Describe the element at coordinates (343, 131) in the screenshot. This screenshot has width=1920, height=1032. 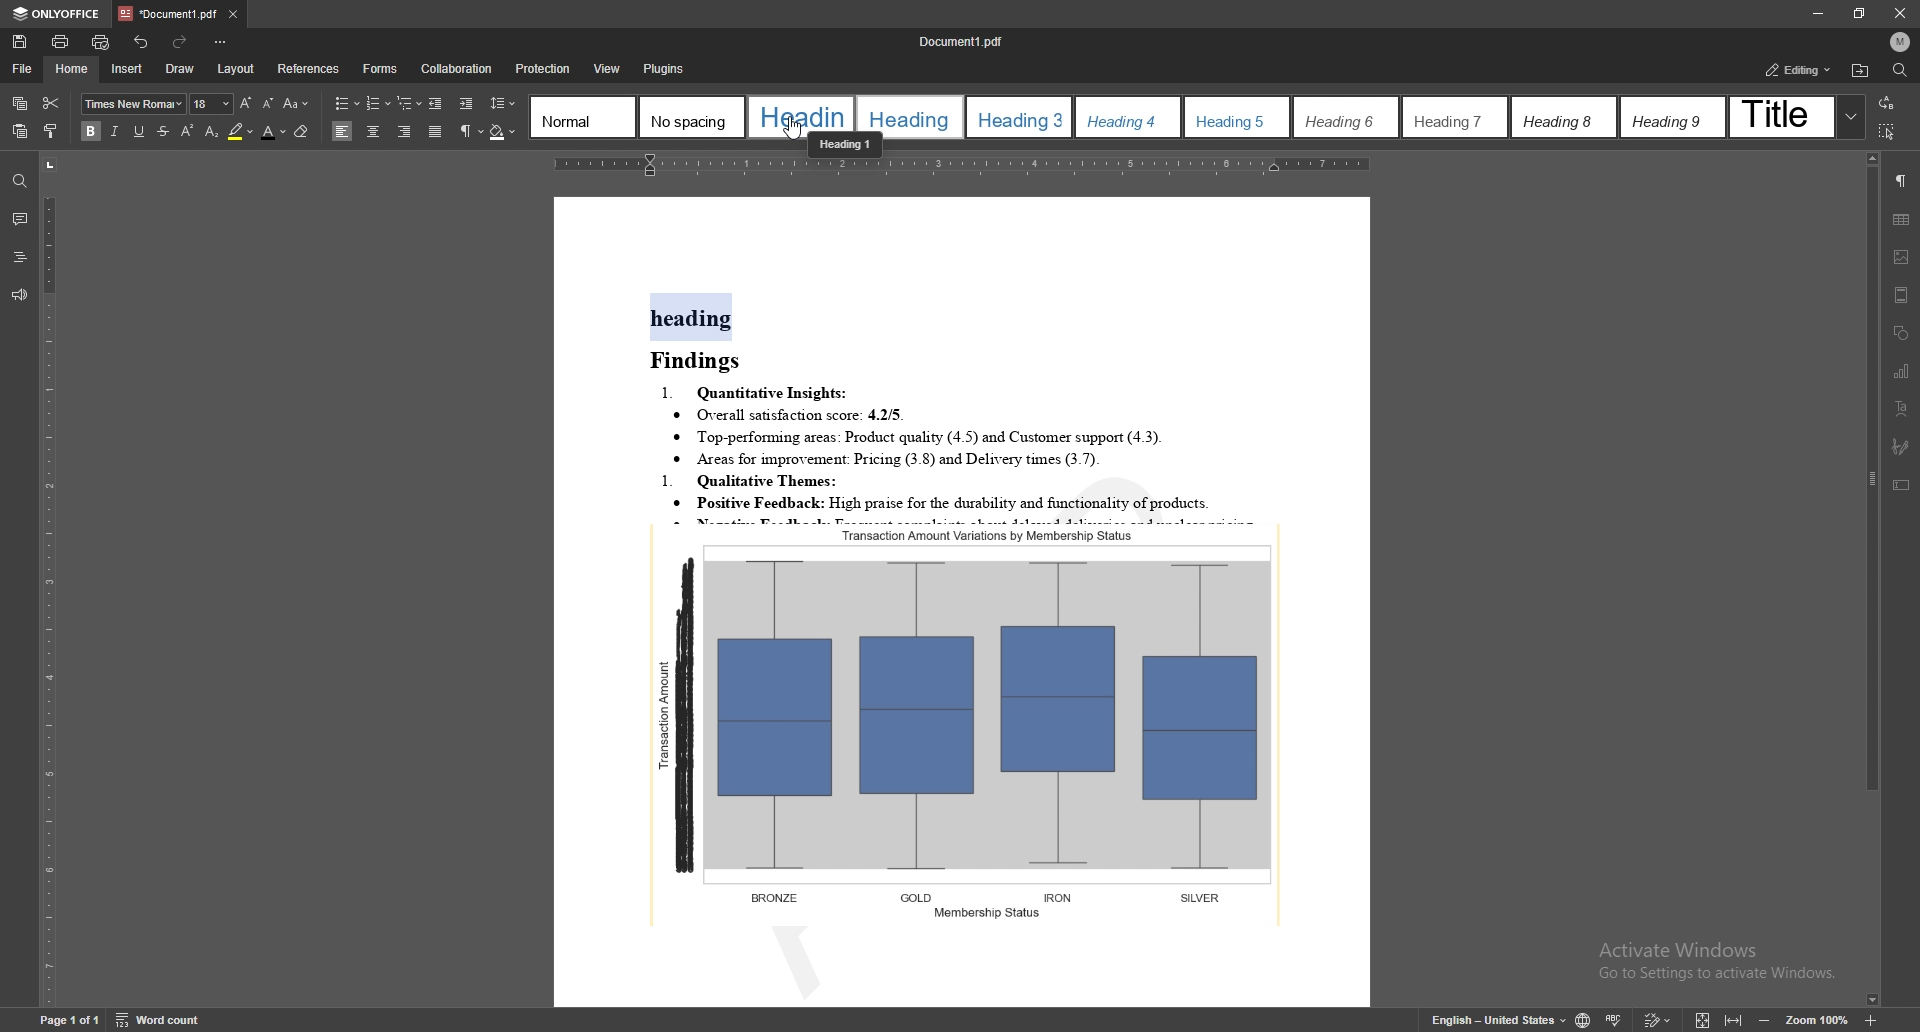
I see `align left` at that location.